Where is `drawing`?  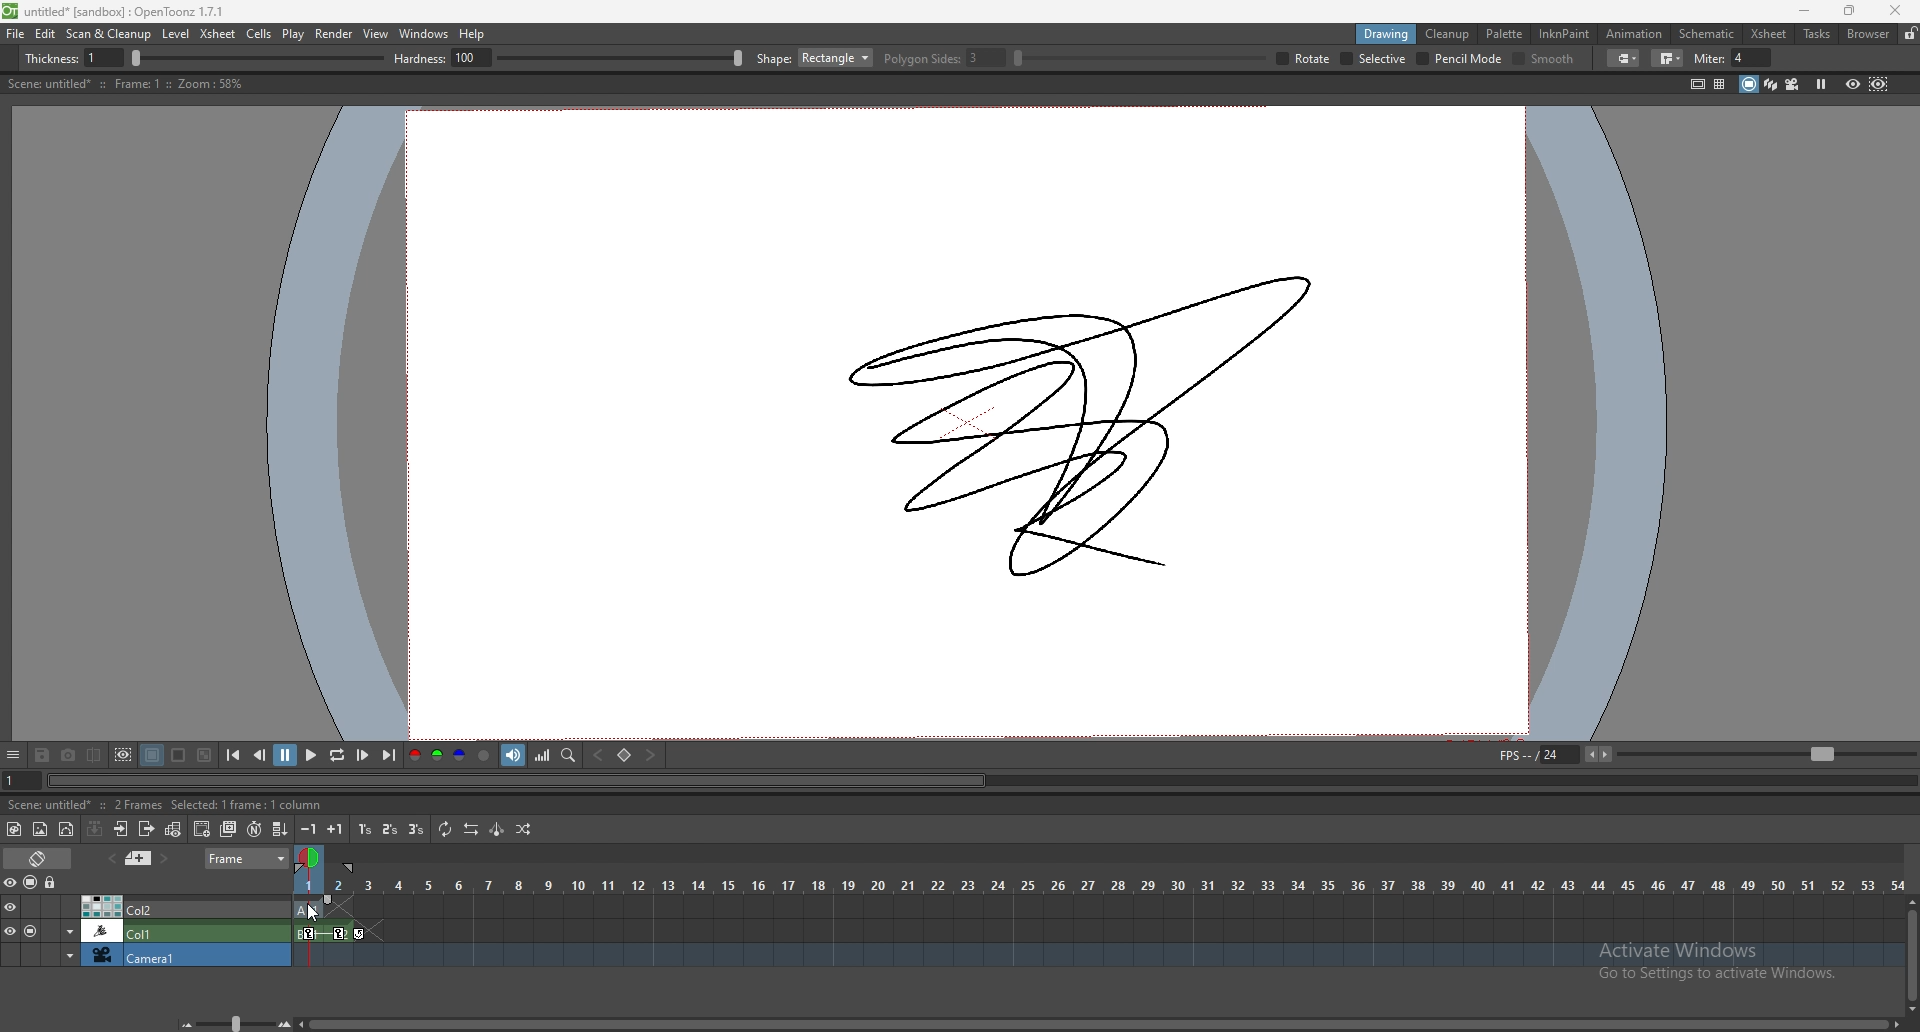
drawing is located at coordinates (1387, 33).